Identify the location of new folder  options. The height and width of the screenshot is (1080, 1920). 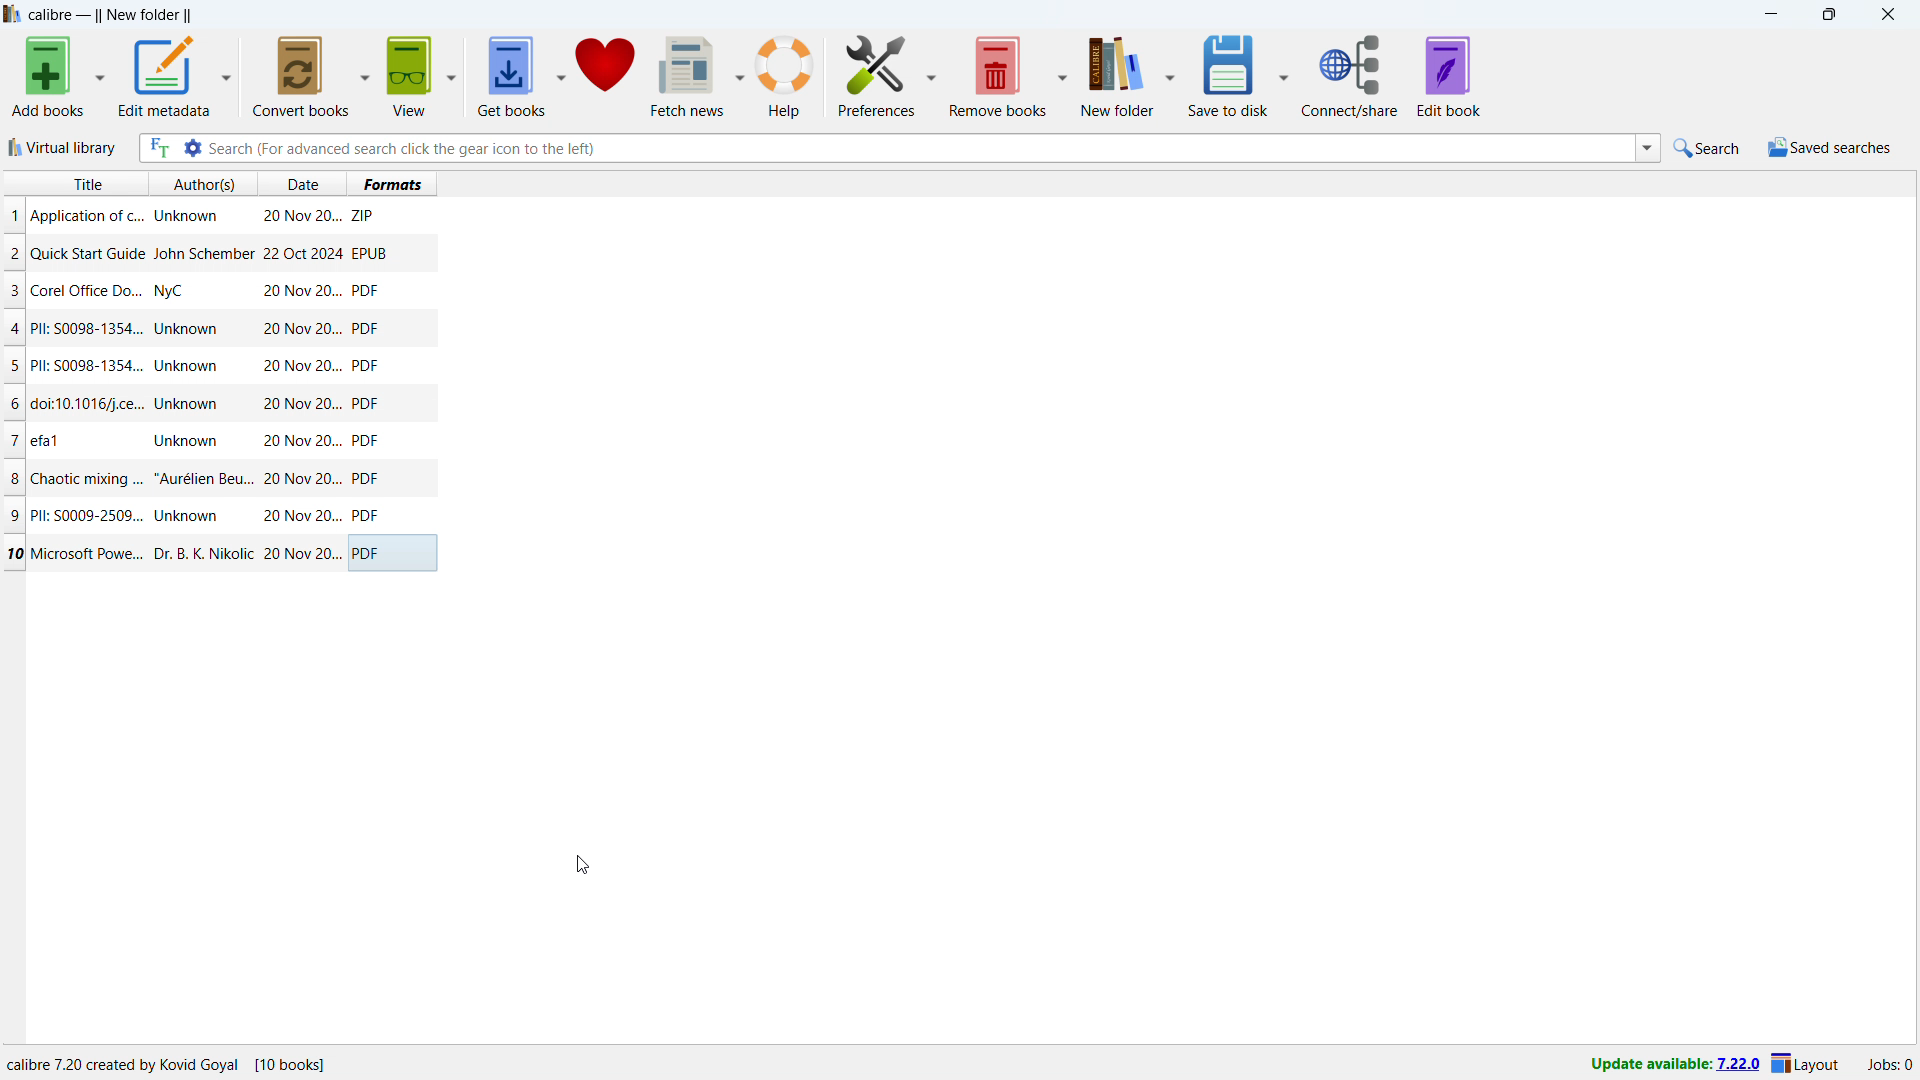
(1172, 75).